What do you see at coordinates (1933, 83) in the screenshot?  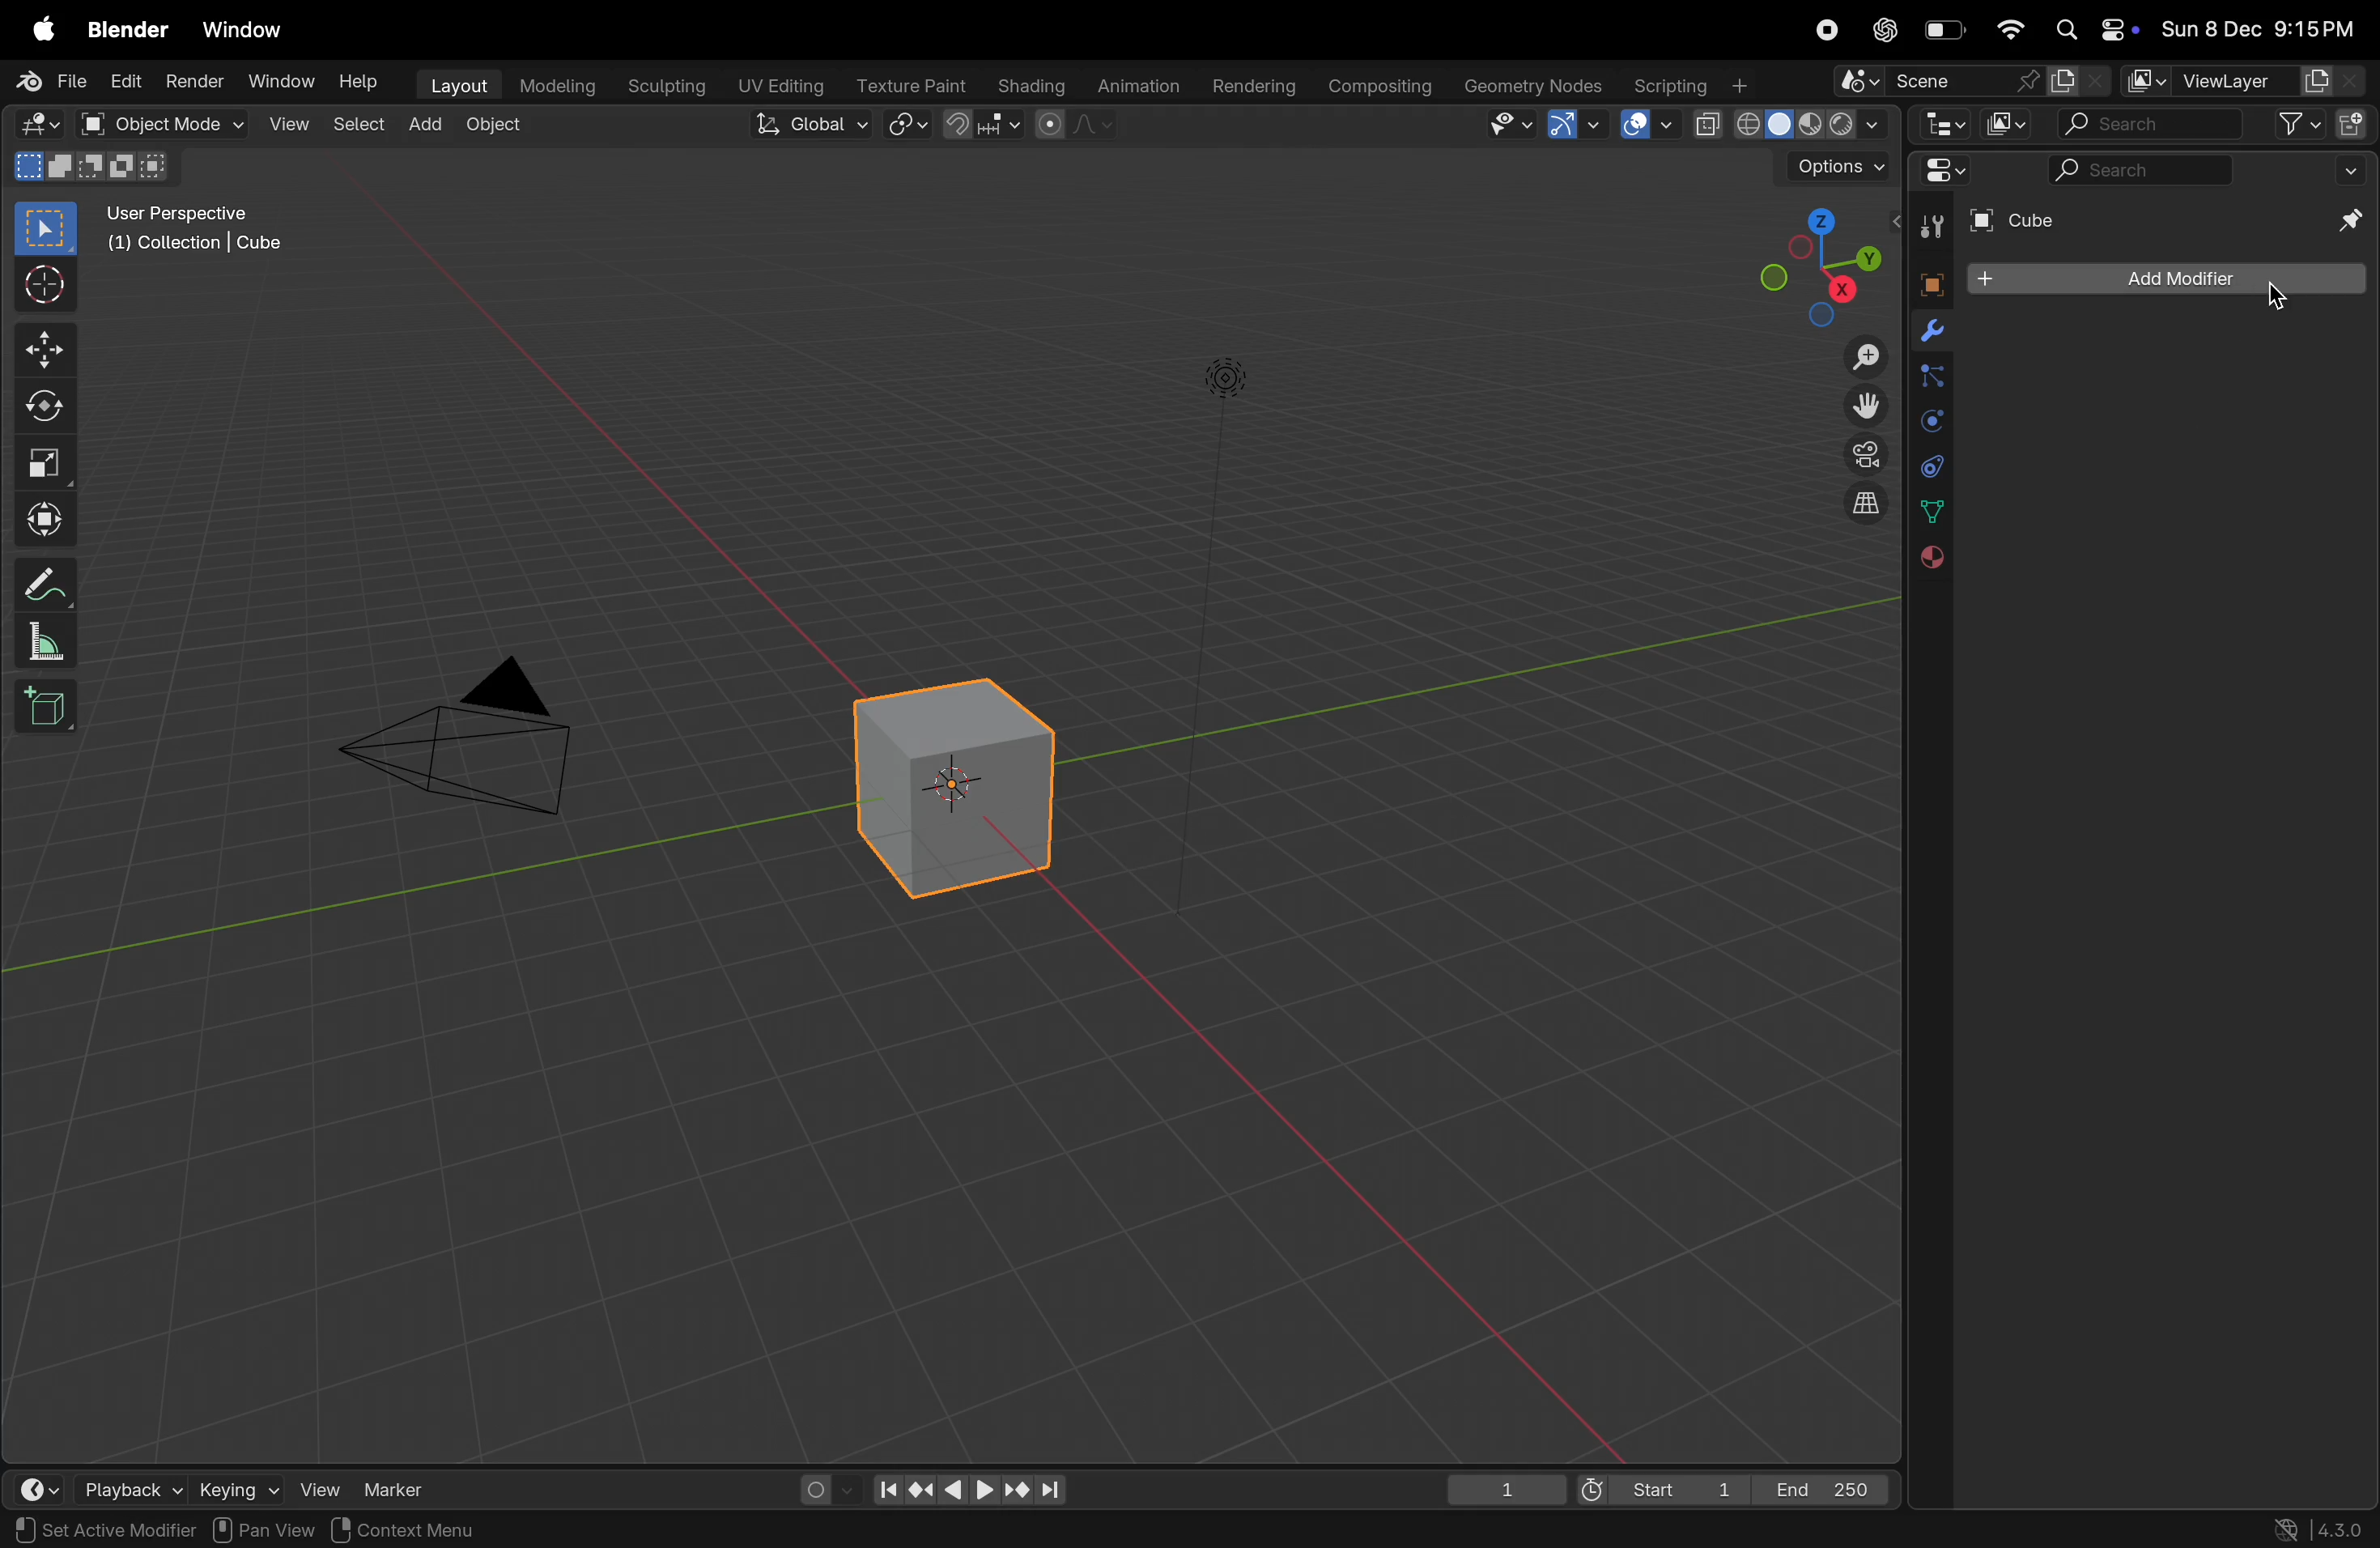 I see `pin scene` at bounding box center [1933, 83].